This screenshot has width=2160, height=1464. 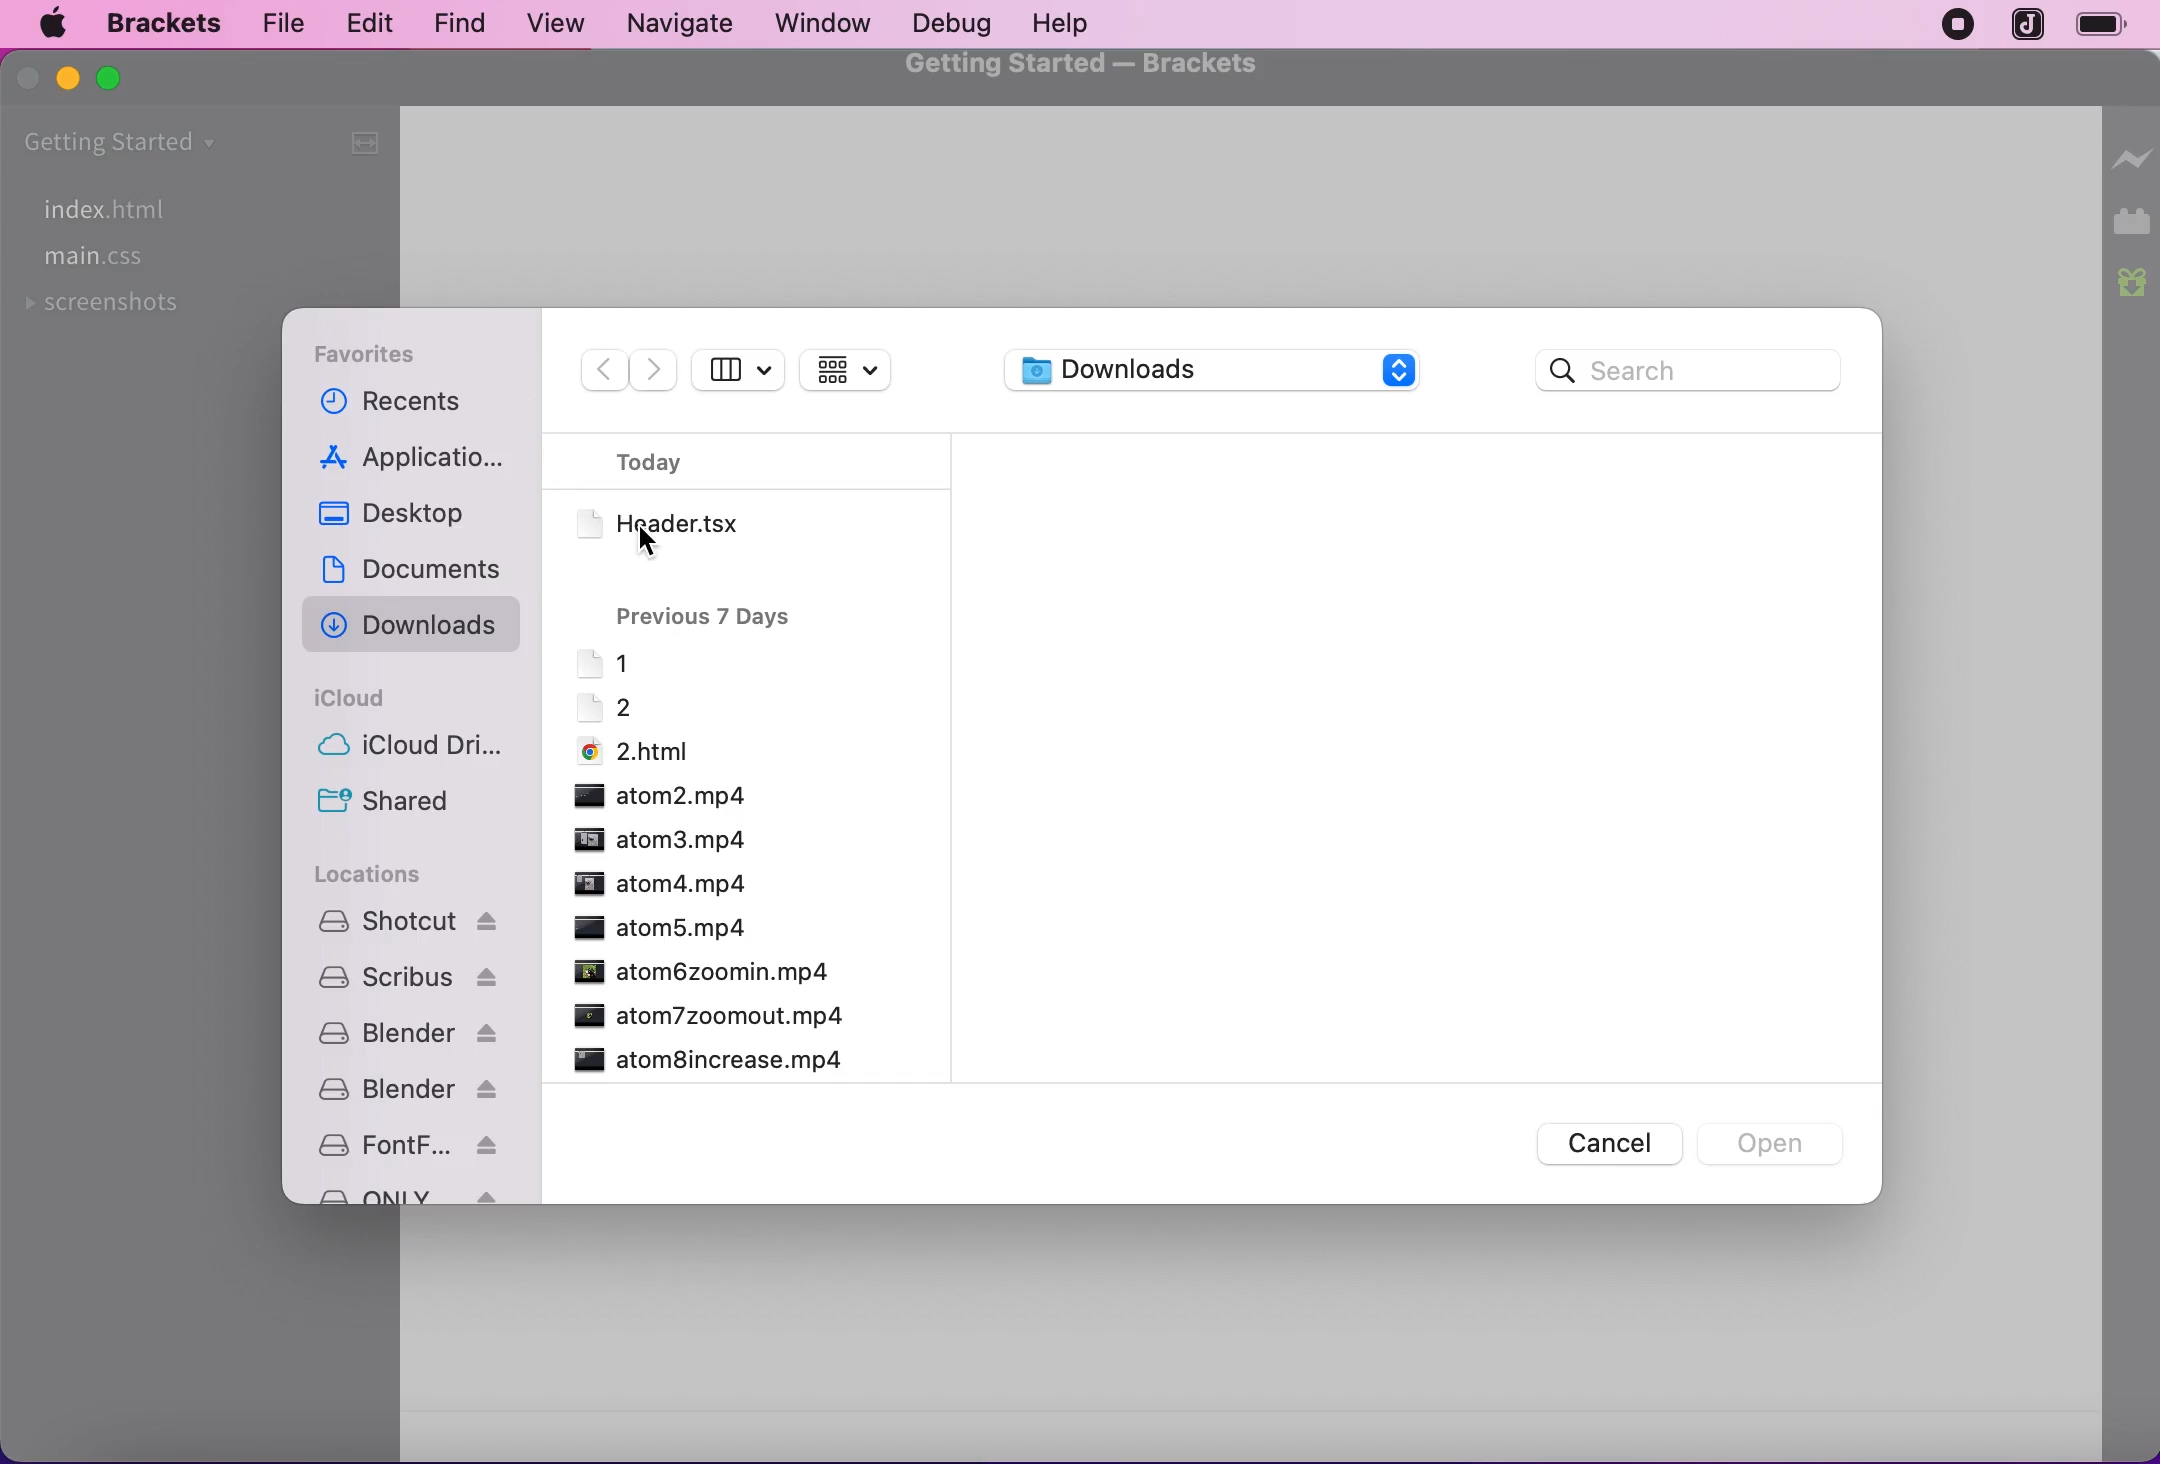 I want to click on maximize app, so click(x=111, y=80).